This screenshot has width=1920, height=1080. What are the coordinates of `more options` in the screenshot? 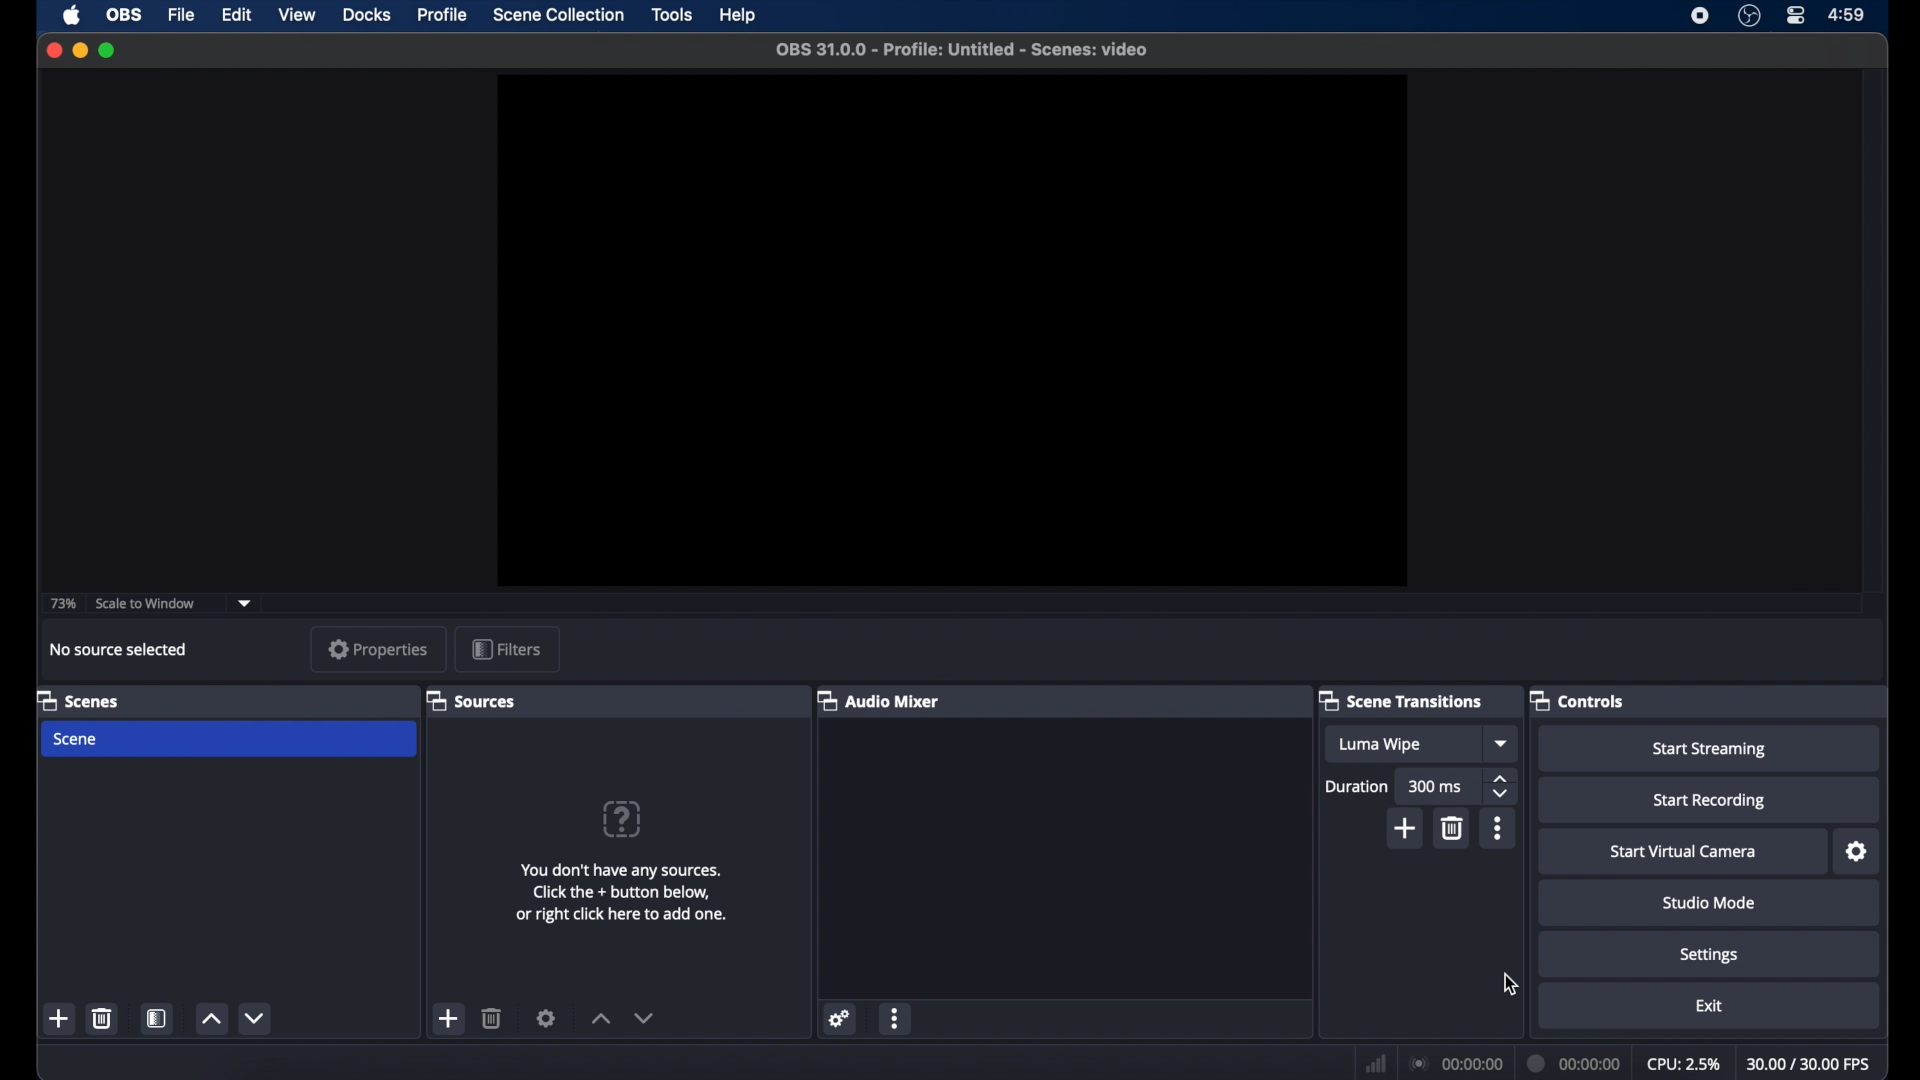 It's located at (1496, 827).